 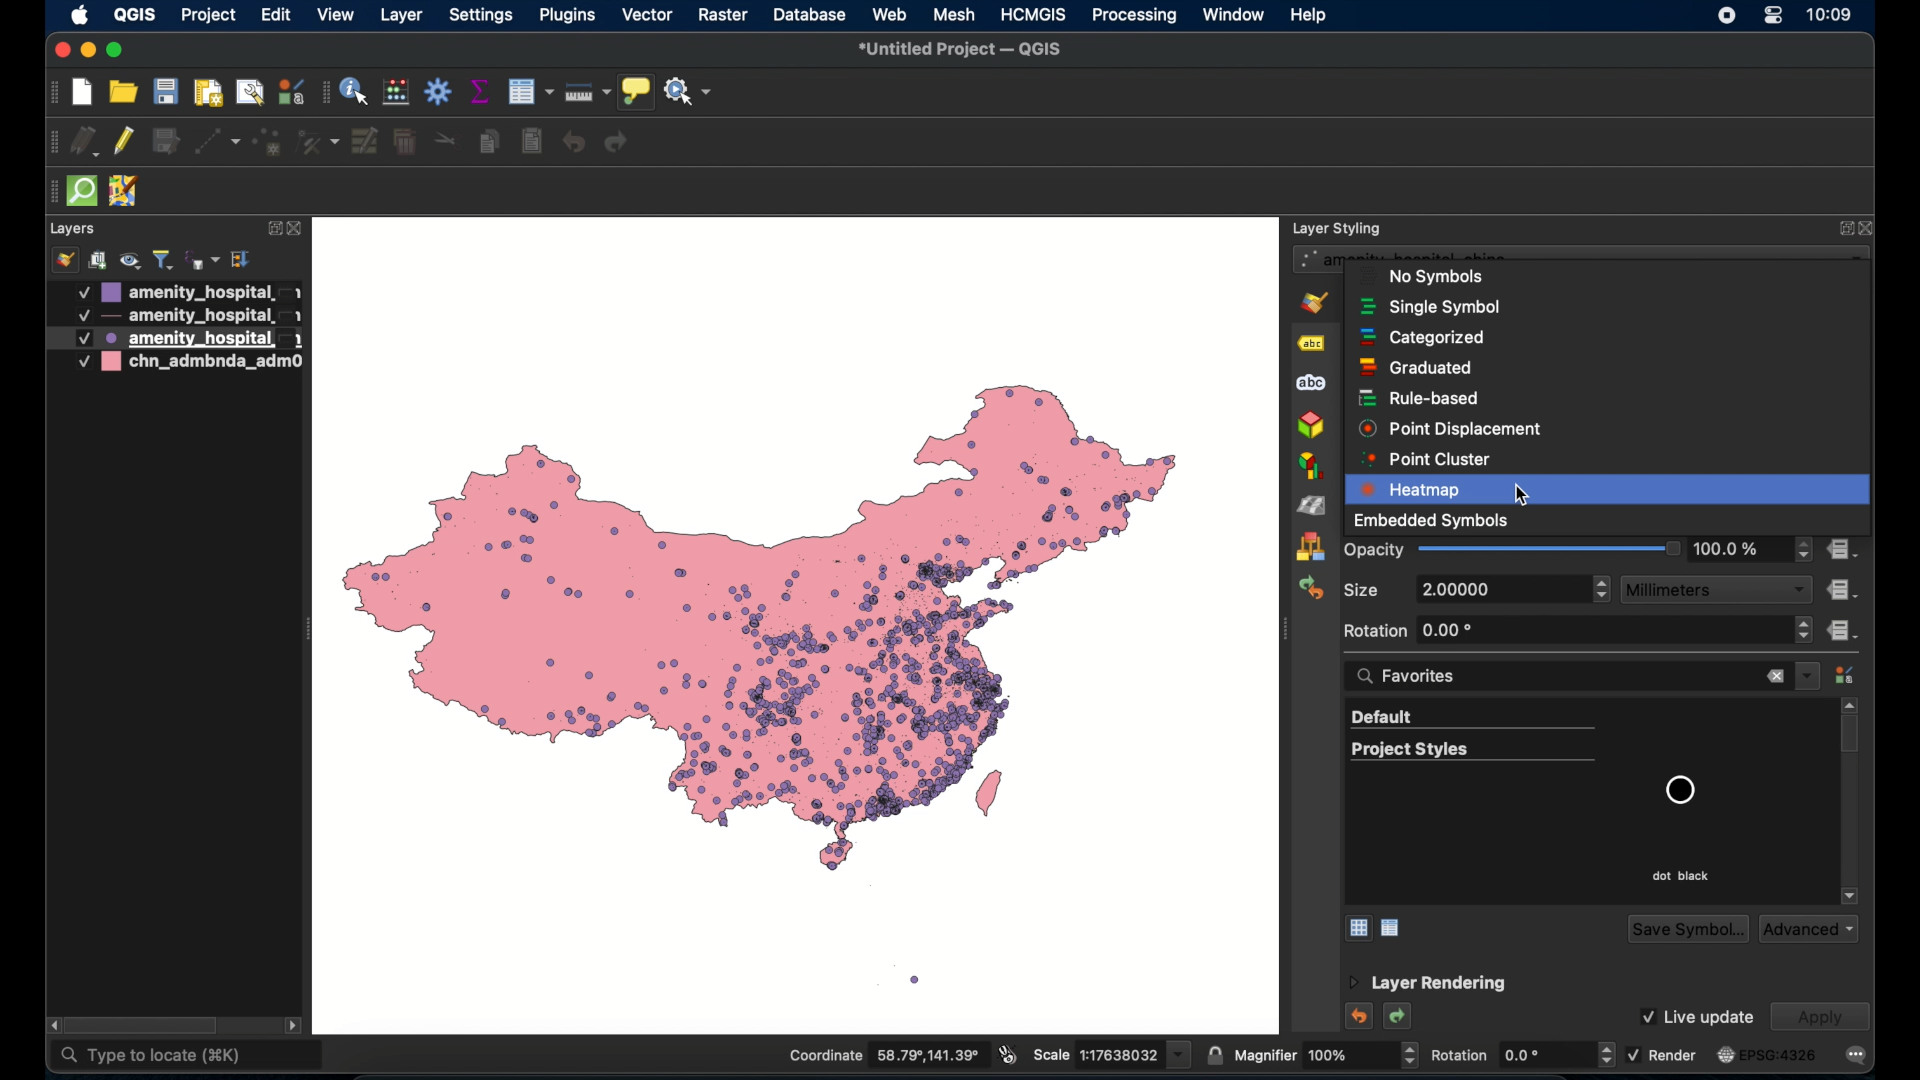 What do you see at coordinates (1579, 631) in the screenshot?
I see `rotation stepper buttons` at bounding box center [1579, 631].